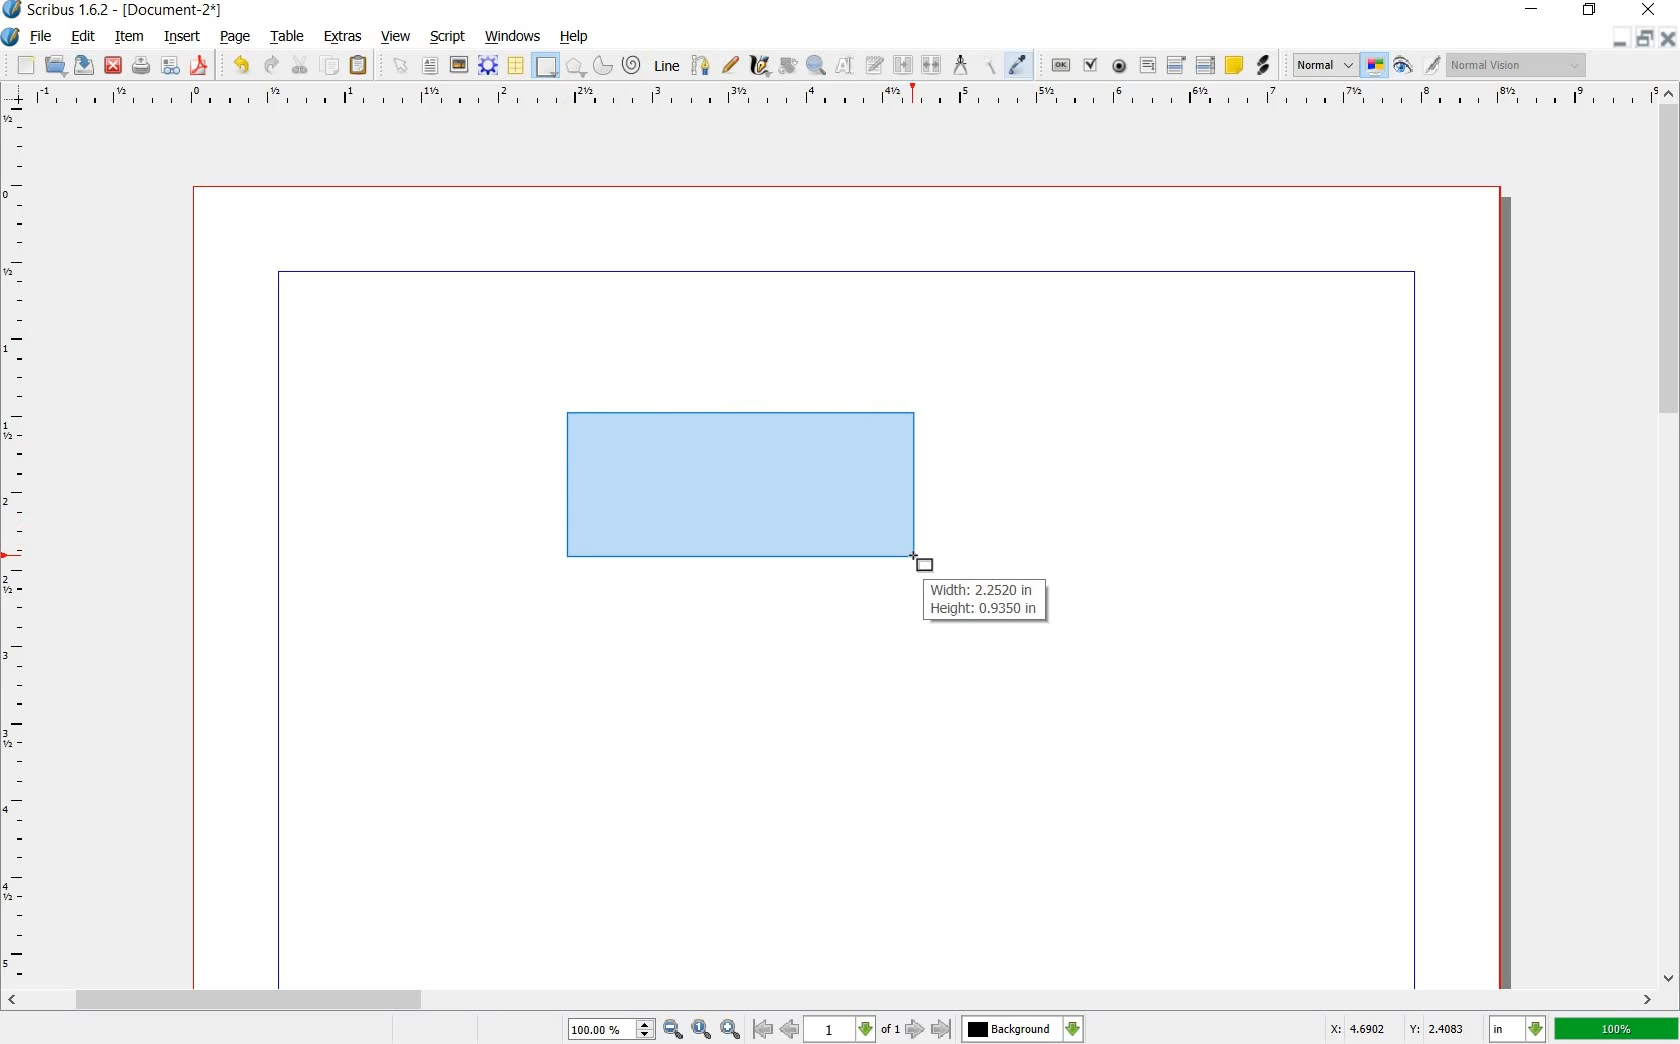  I want to click on COPY ITEM PROPERTIES, so click(989, 66).